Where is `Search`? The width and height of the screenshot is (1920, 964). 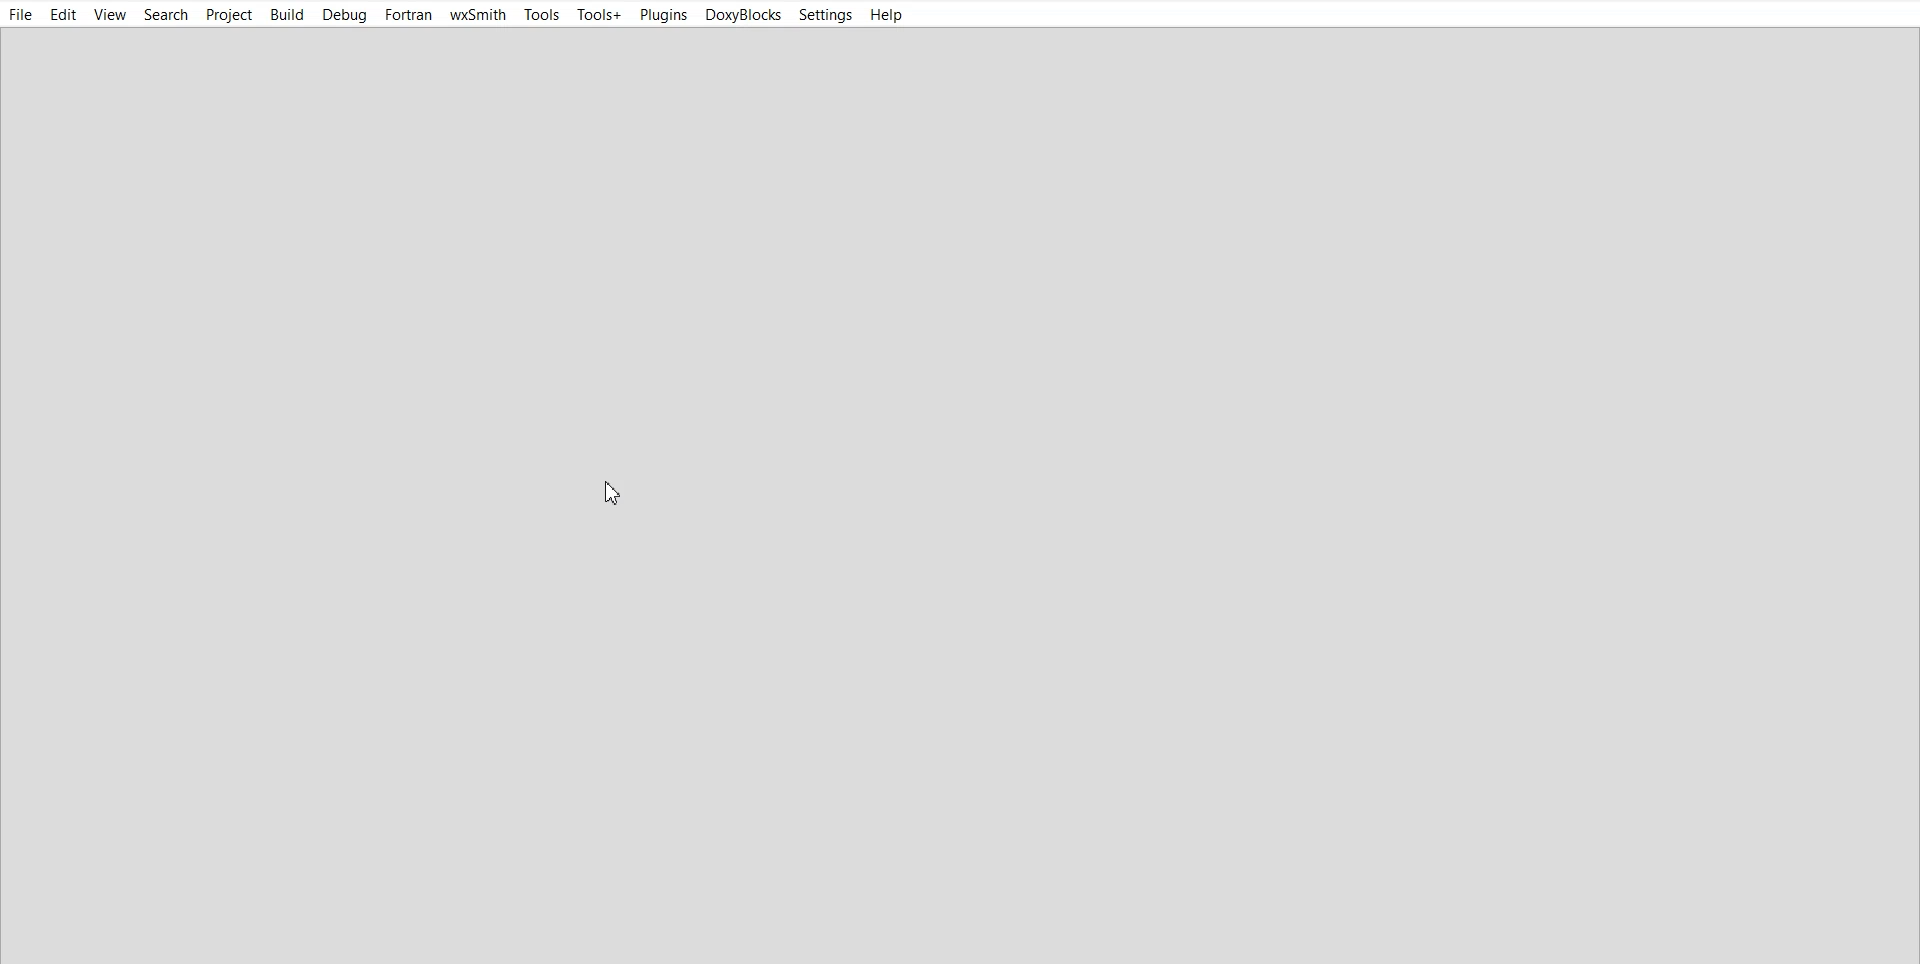 Search is located at coordinates (165, 15).